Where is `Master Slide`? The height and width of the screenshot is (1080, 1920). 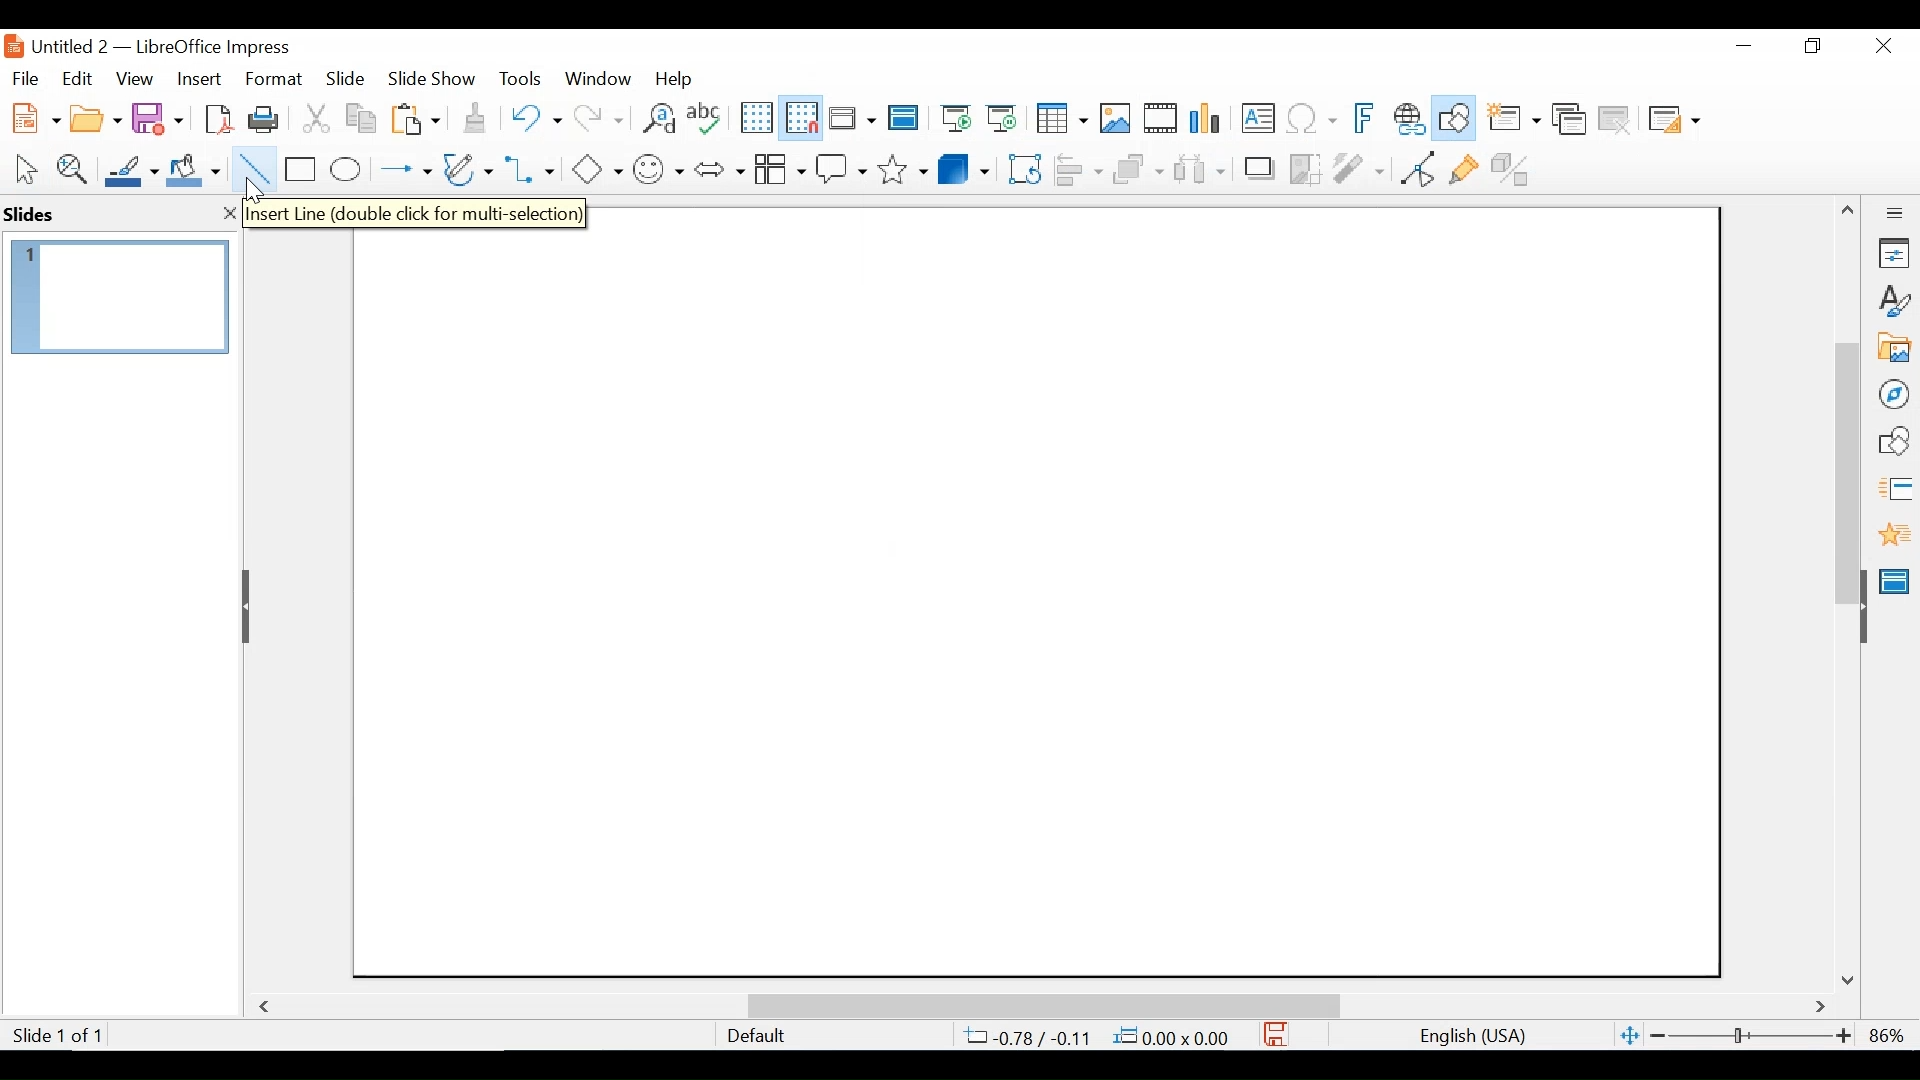 Master Slide is located at coordinates (1898, 579).